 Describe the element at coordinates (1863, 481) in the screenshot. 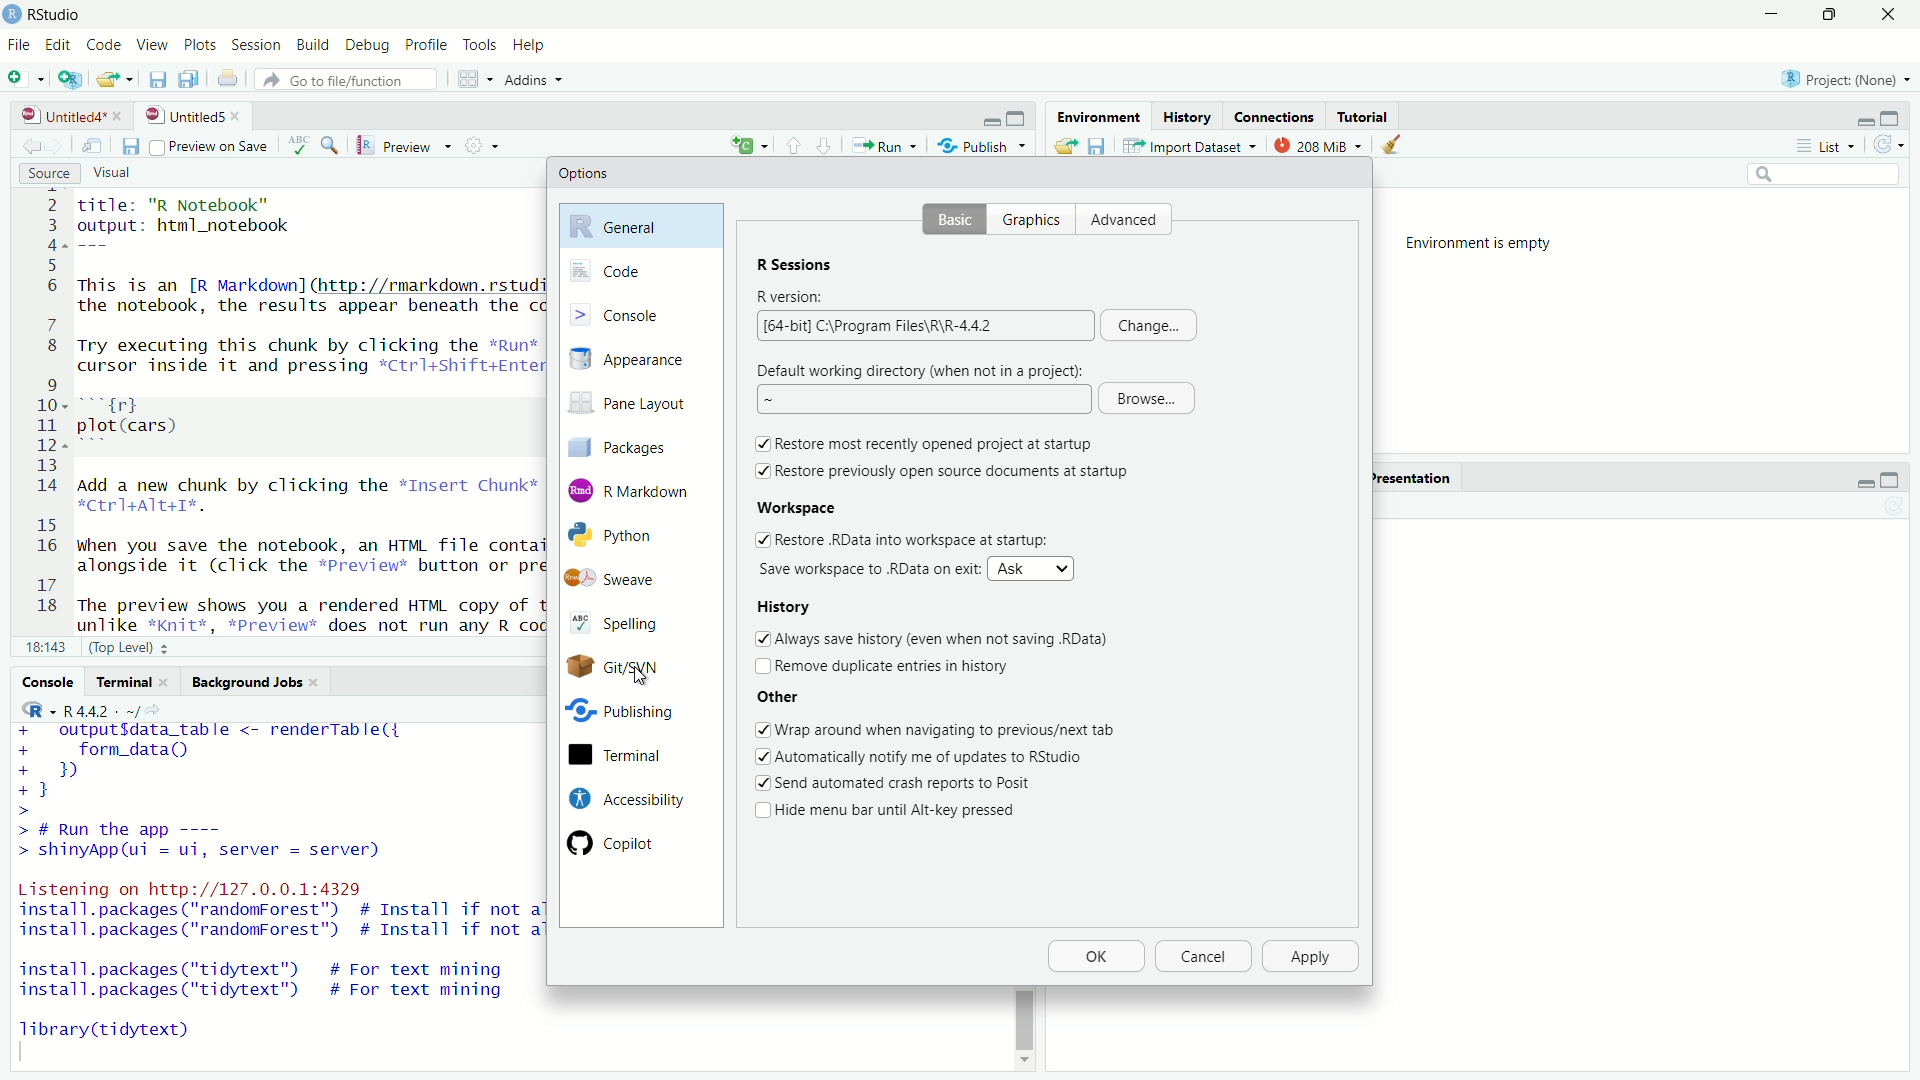

I see `minimize` at that location.